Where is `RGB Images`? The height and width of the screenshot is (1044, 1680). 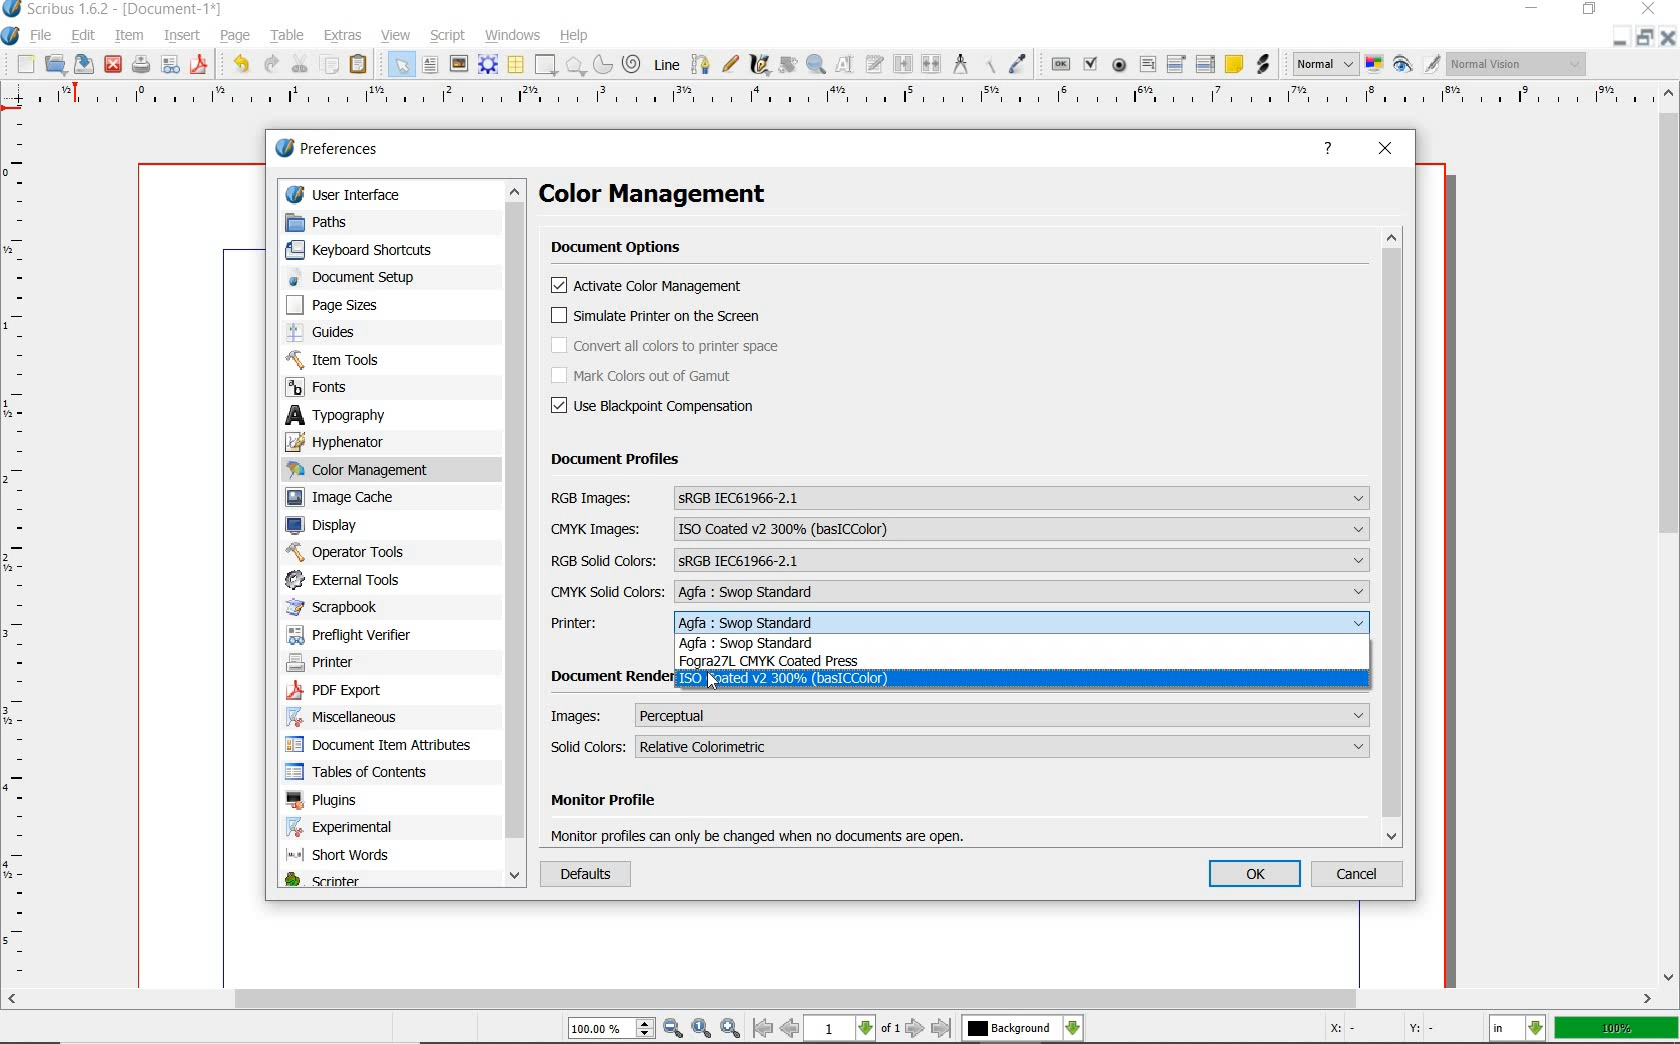
RGB Images is located at coordinates (959, 498).